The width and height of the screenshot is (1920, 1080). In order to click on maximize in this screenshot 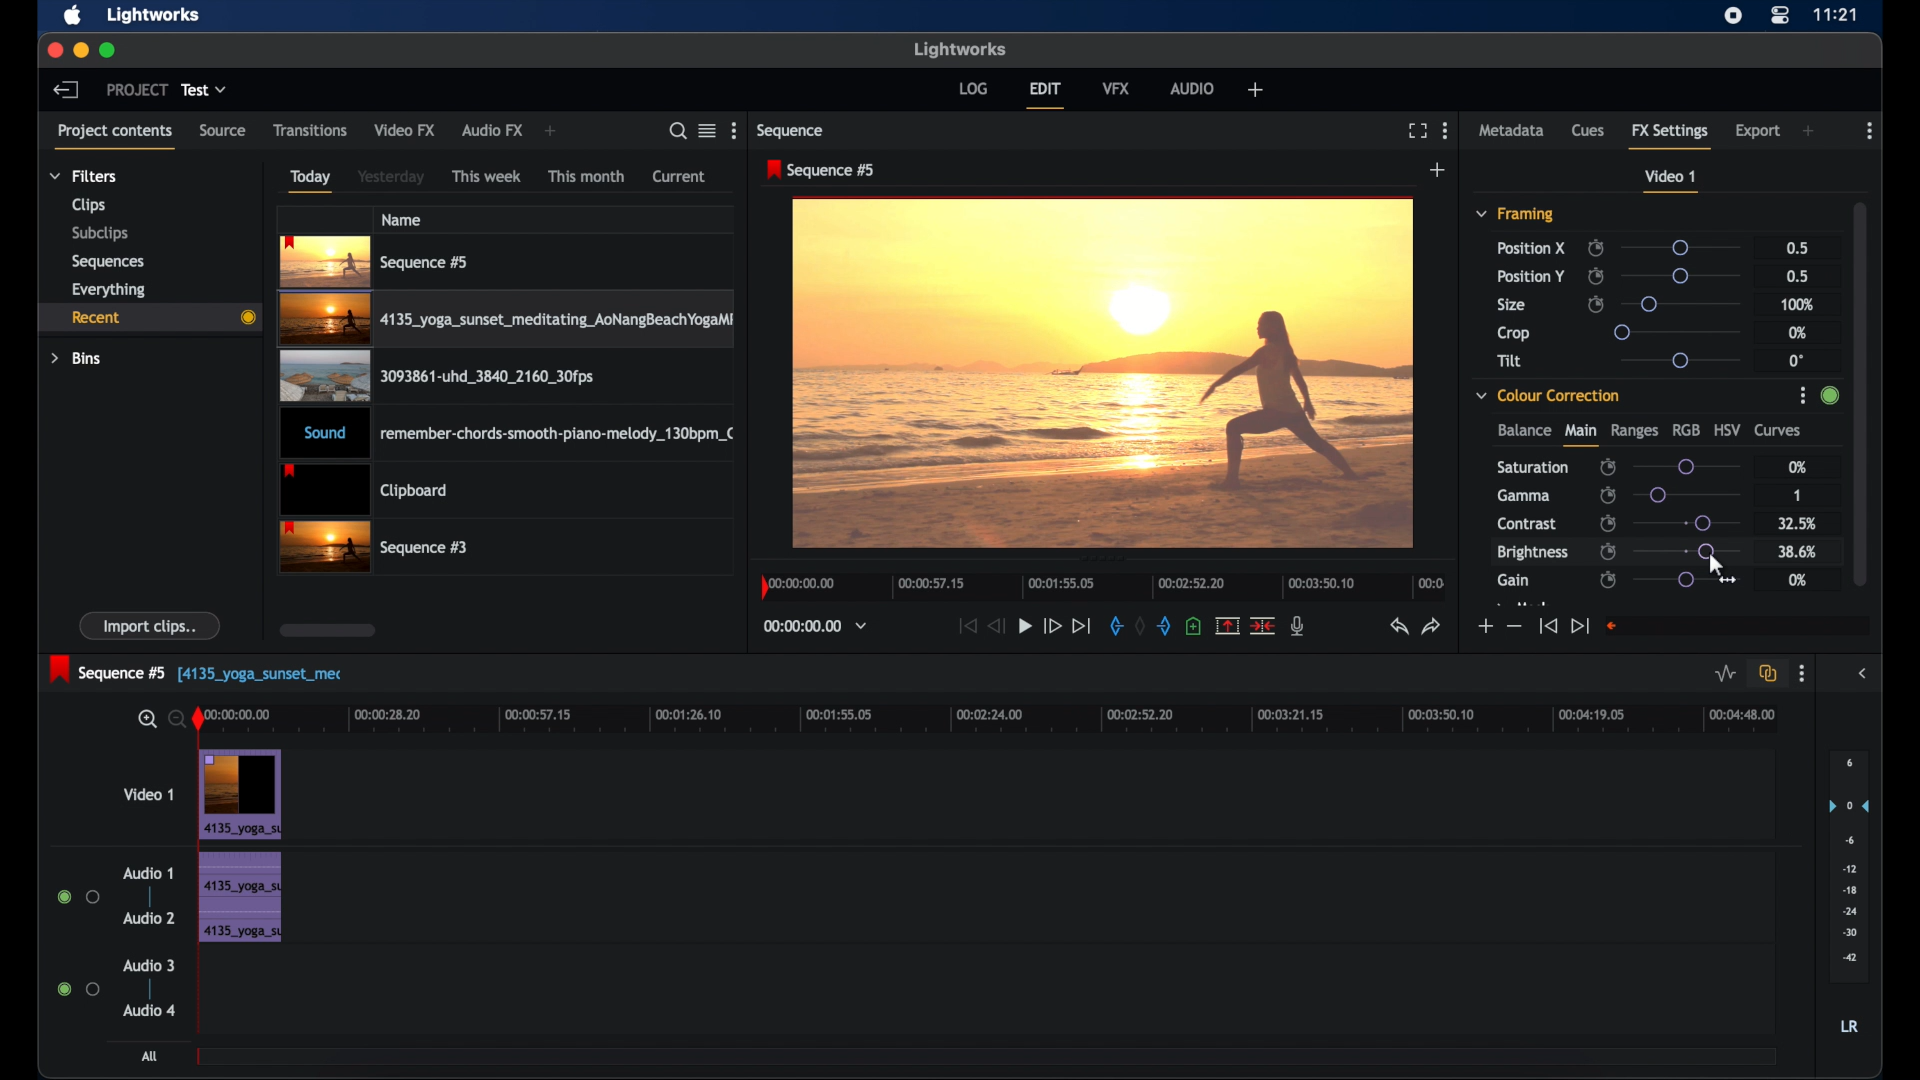, I will do `click(109, 50)`.